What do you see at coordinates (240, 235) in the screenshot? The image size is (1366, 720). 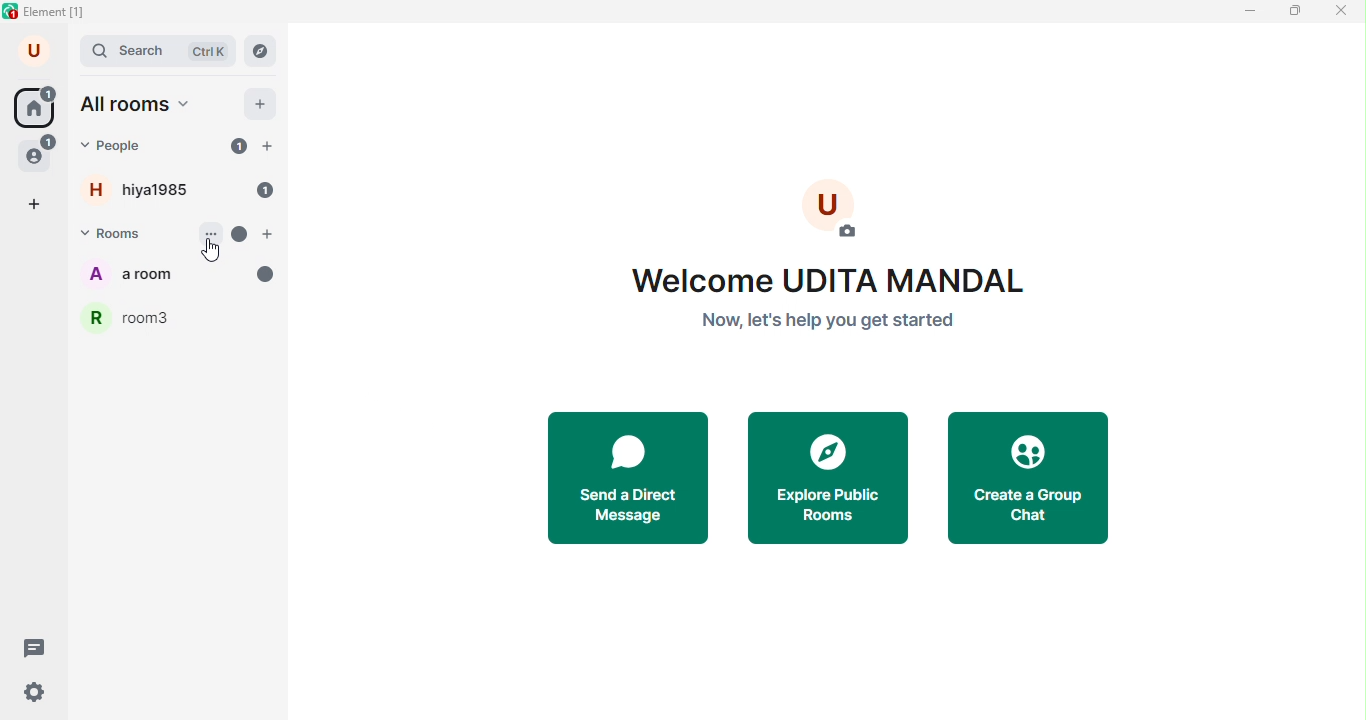 I see `unread message` at bounding box center [240, 235].